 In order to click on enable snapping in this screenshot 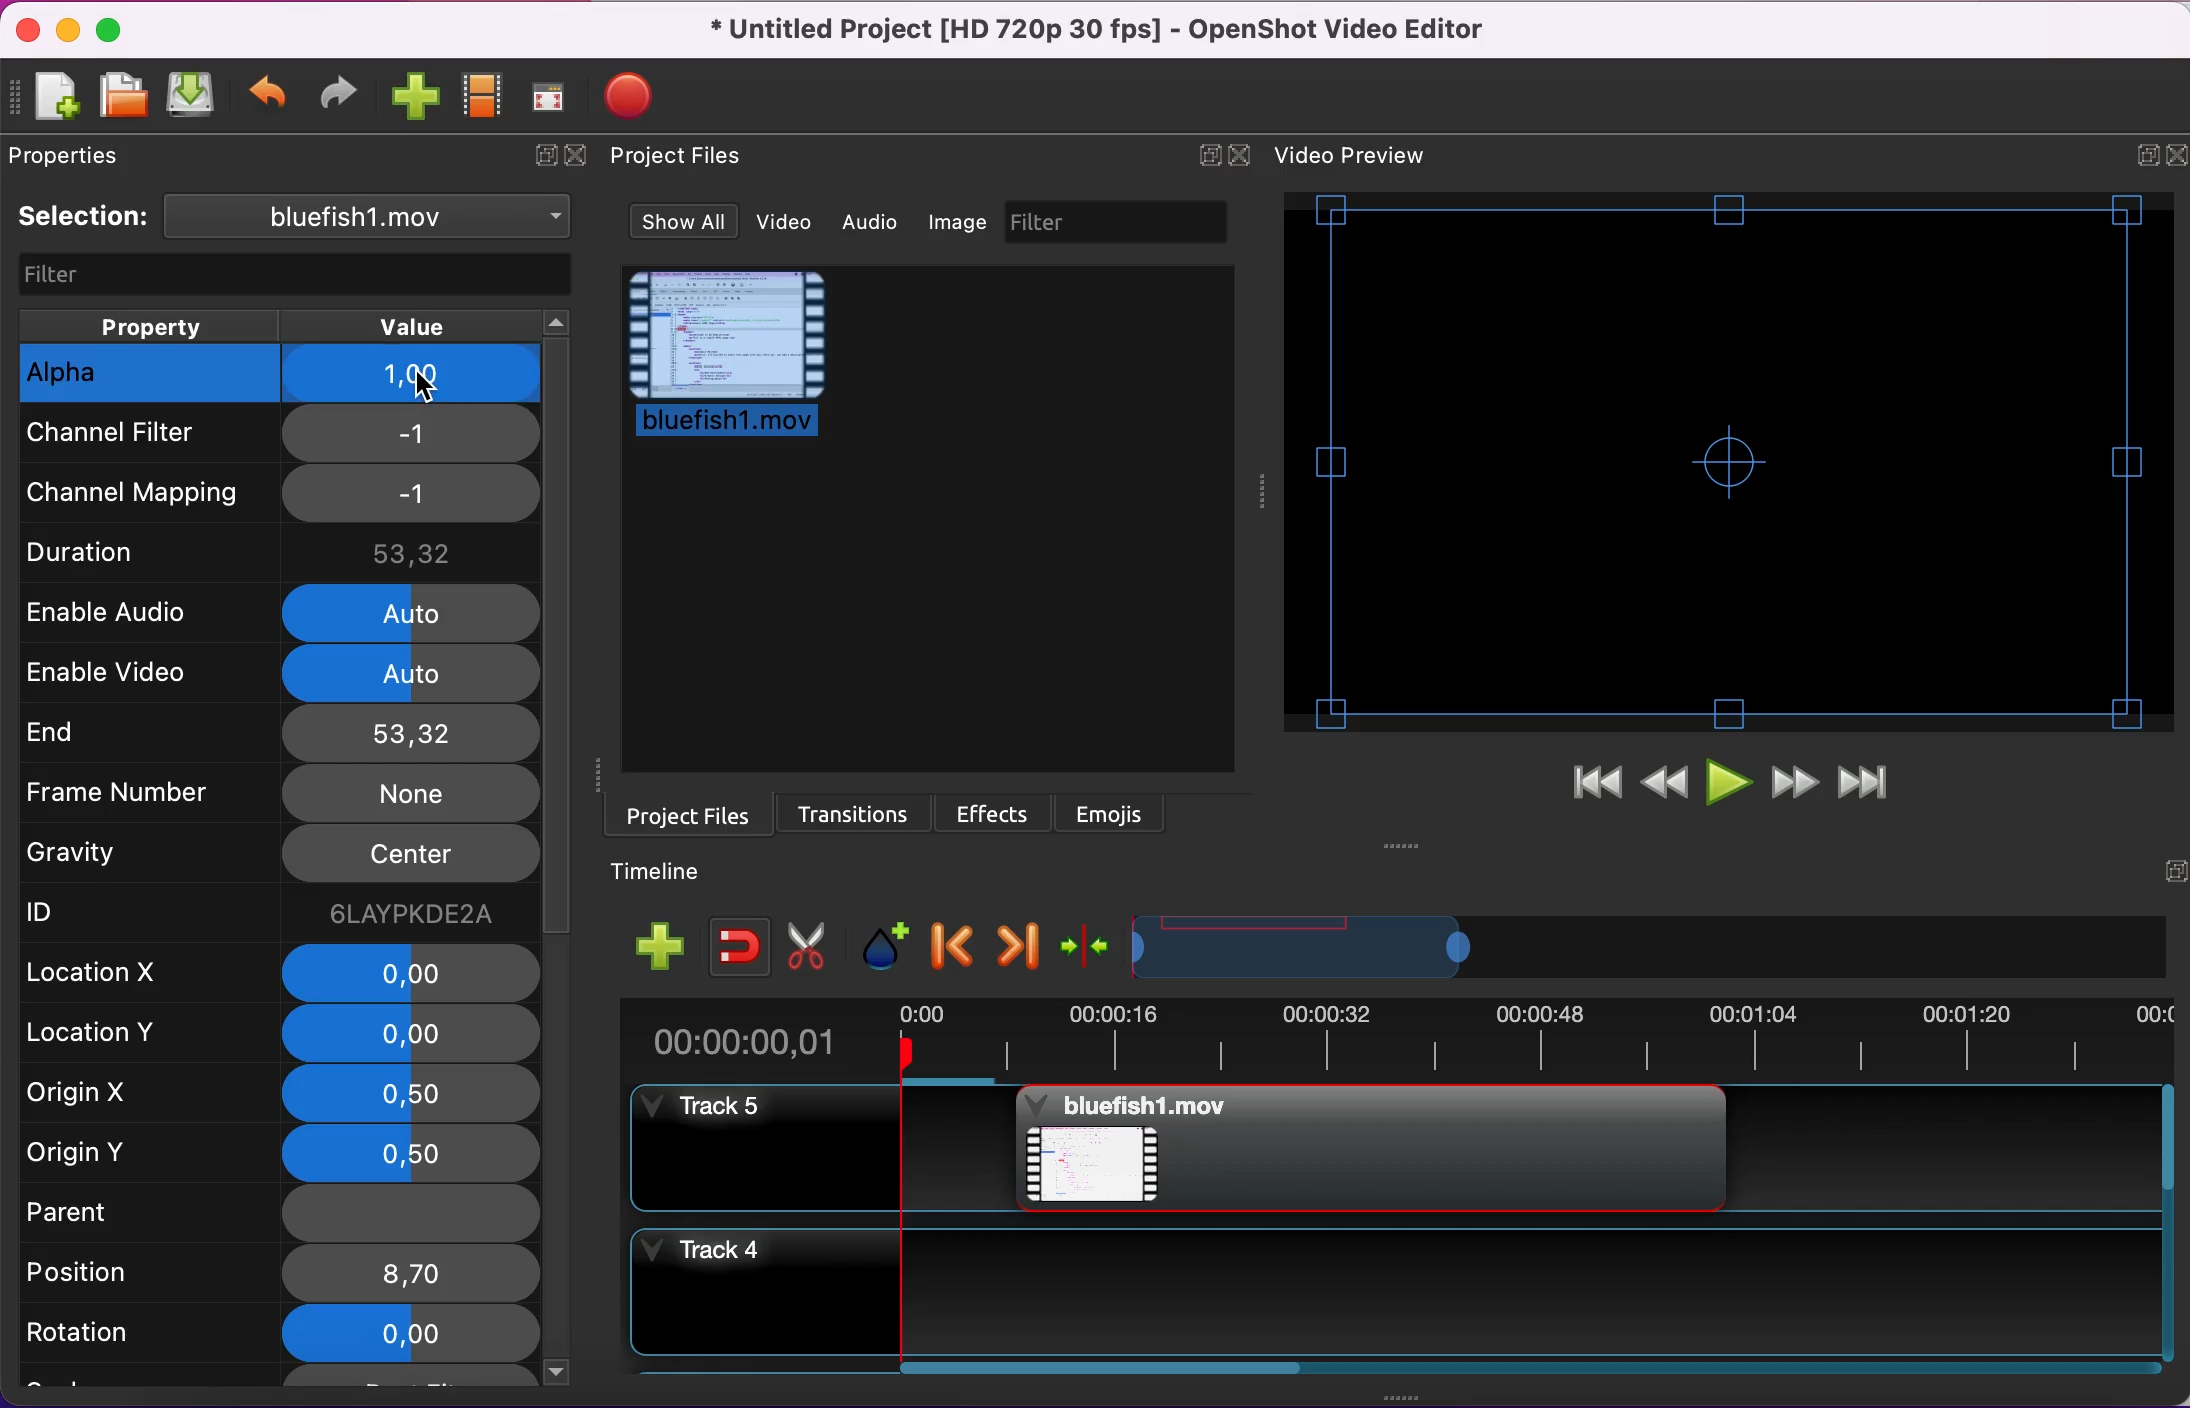, I will do `click(745, 945)`.